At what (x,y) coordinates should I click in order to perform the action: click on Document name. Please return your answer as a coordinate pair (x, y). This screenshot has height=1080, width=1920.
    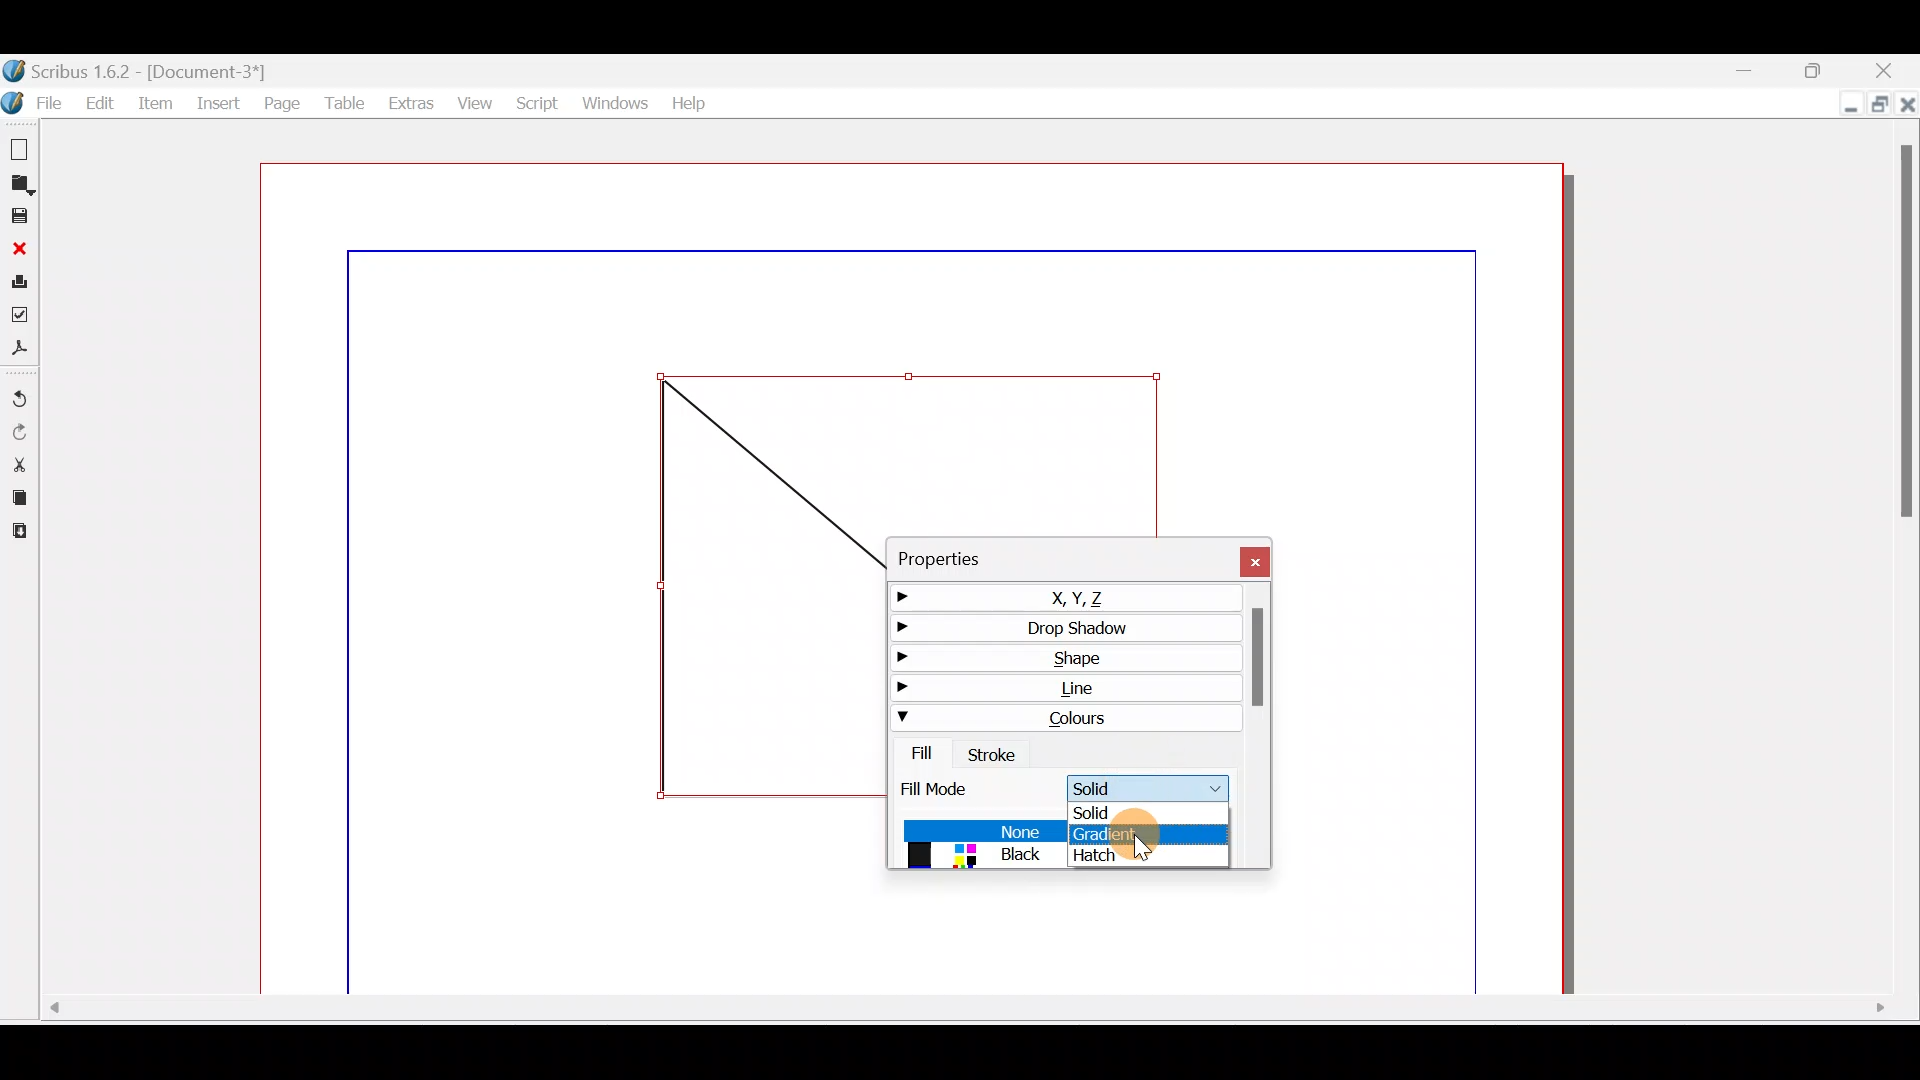
    Looking at the image, I should click on (158, 69).